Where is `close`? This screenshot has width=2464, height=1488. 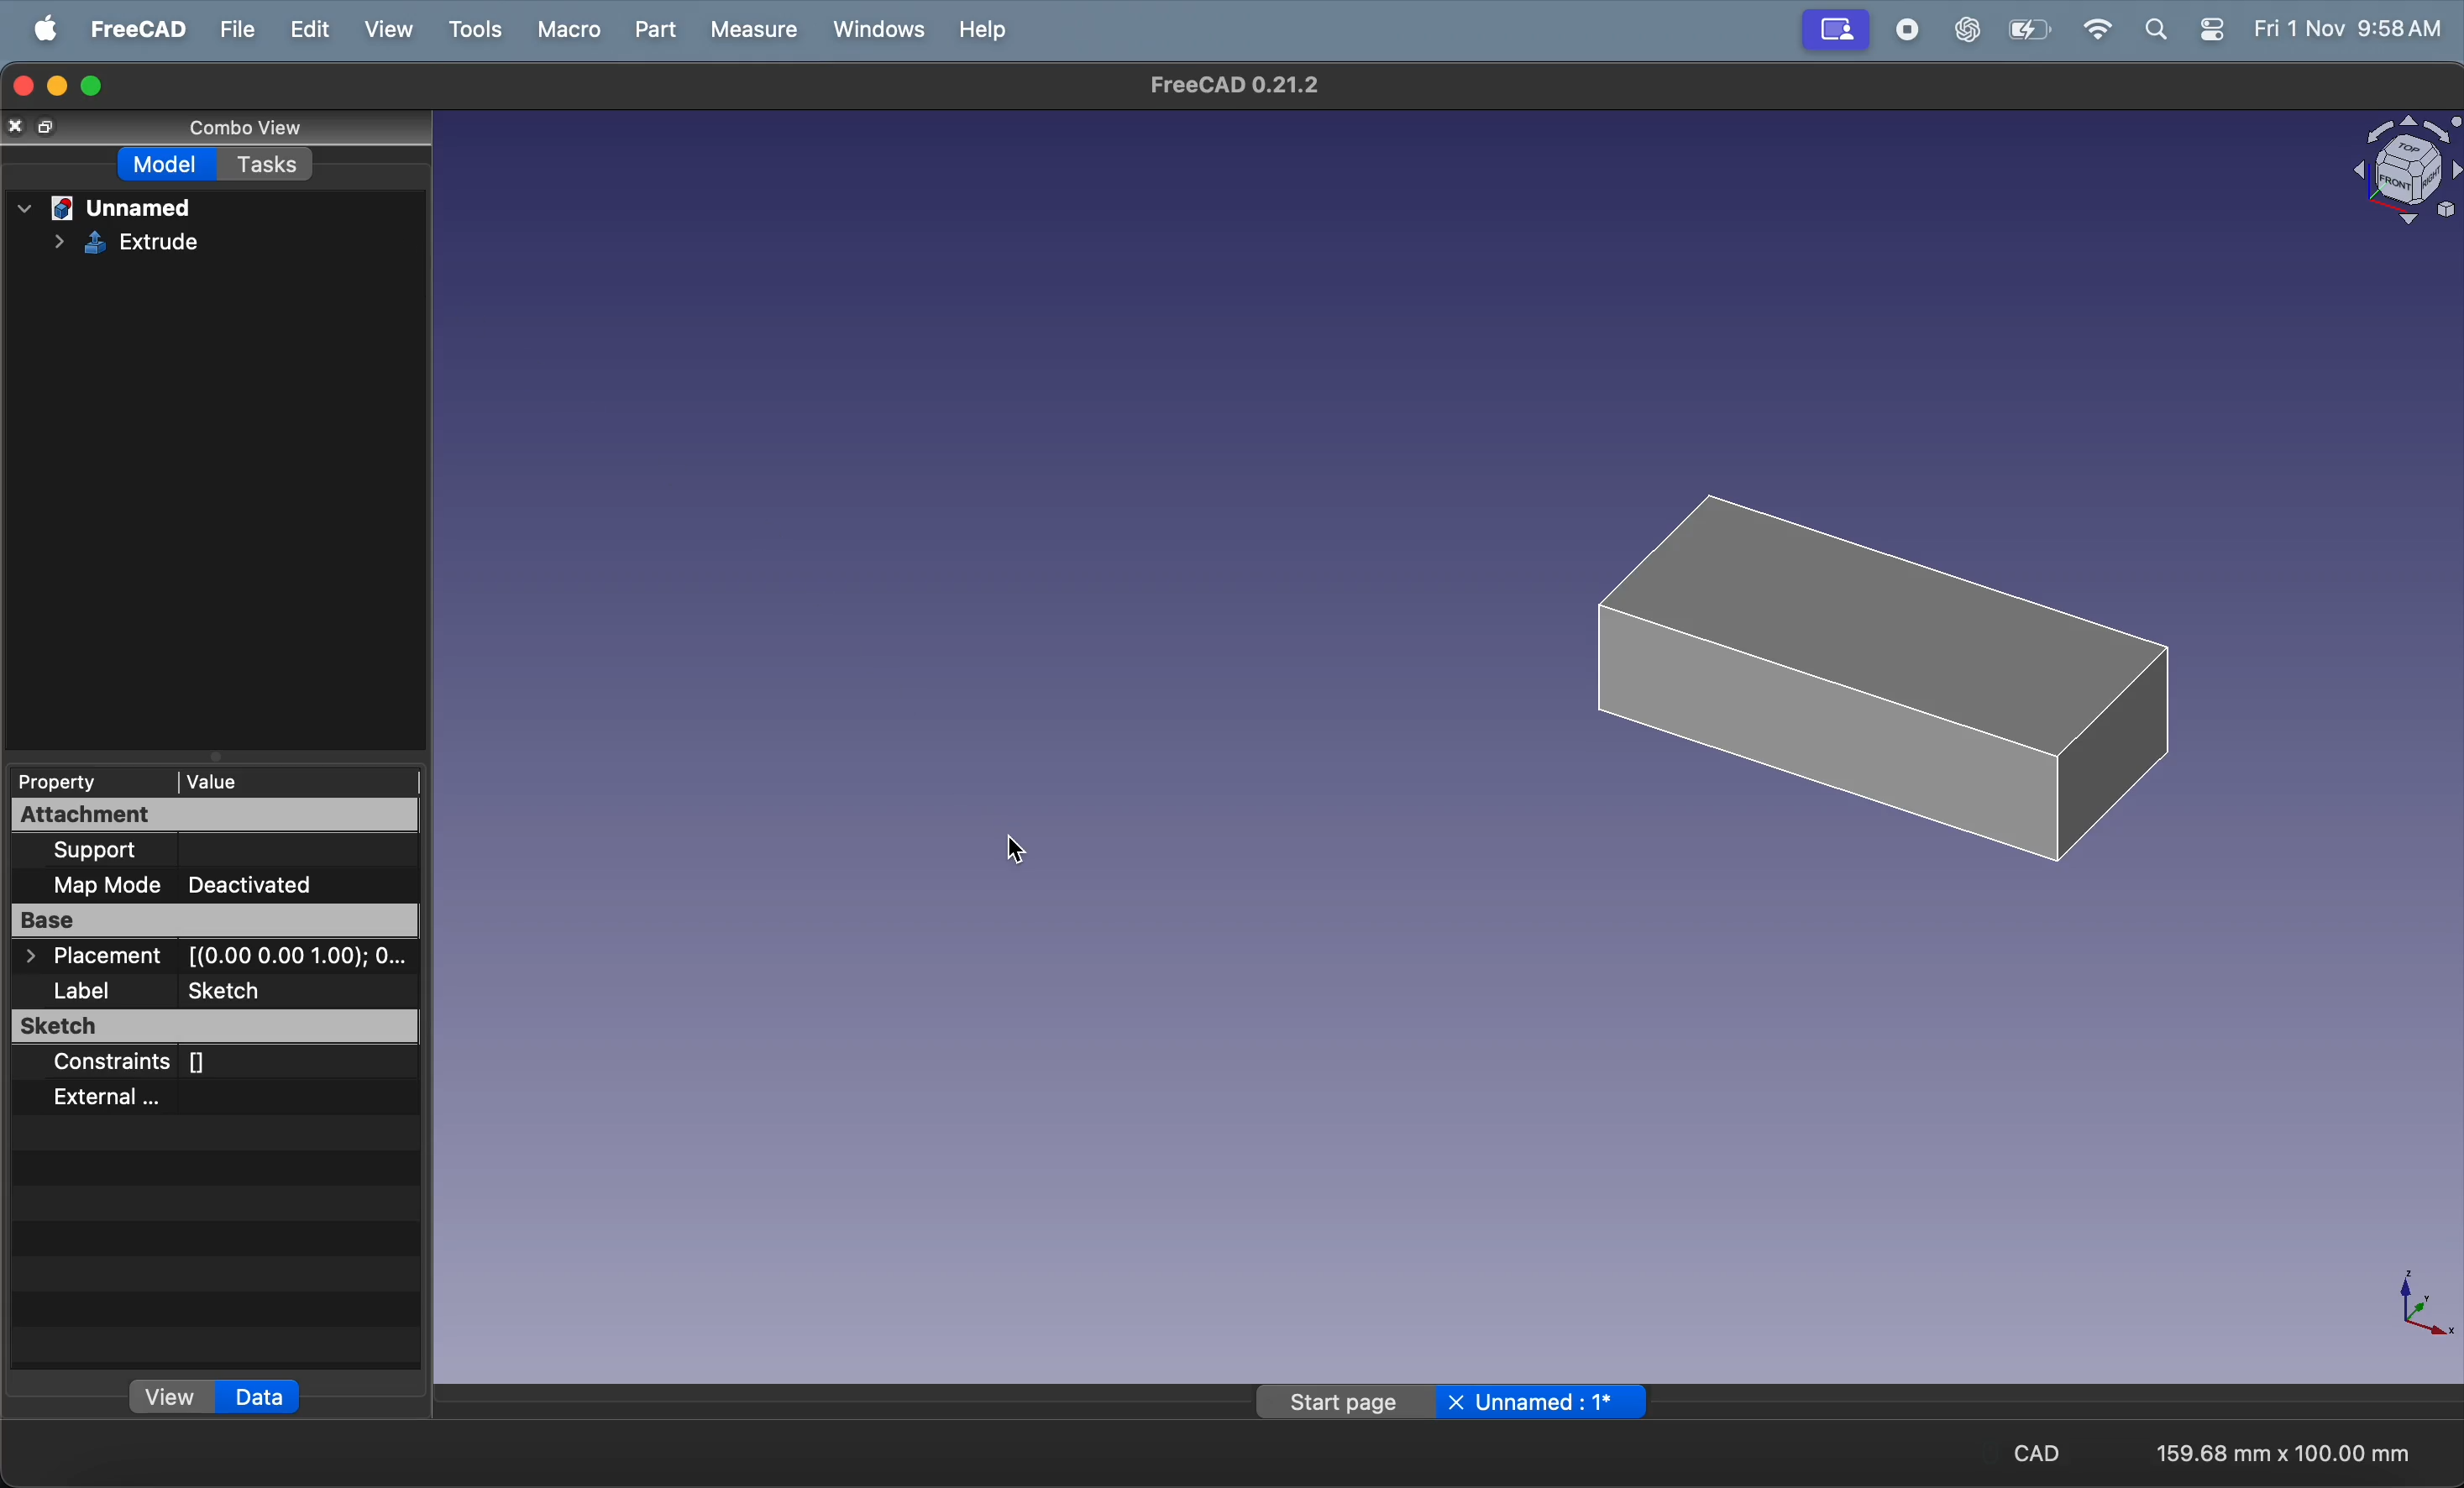 close is located at coordinates (28, 128).